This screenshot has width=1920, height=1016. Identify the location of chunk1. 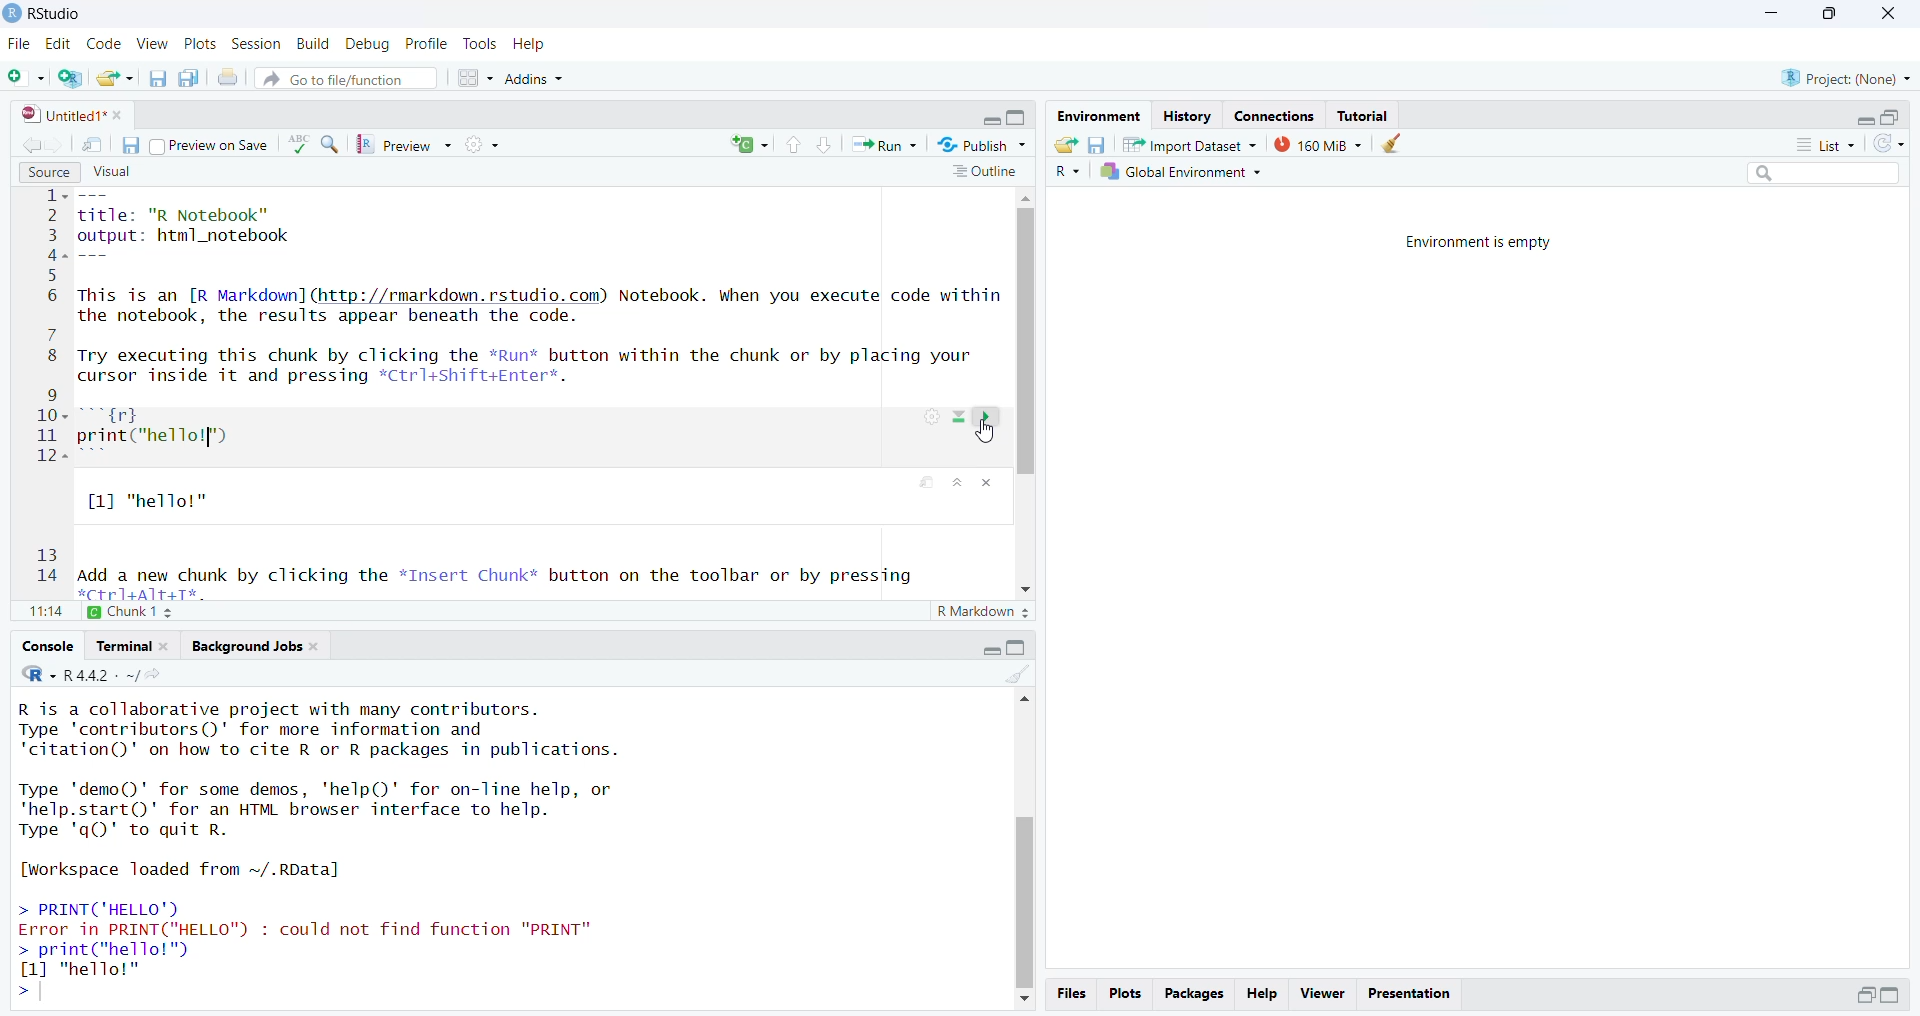
(142, 612).